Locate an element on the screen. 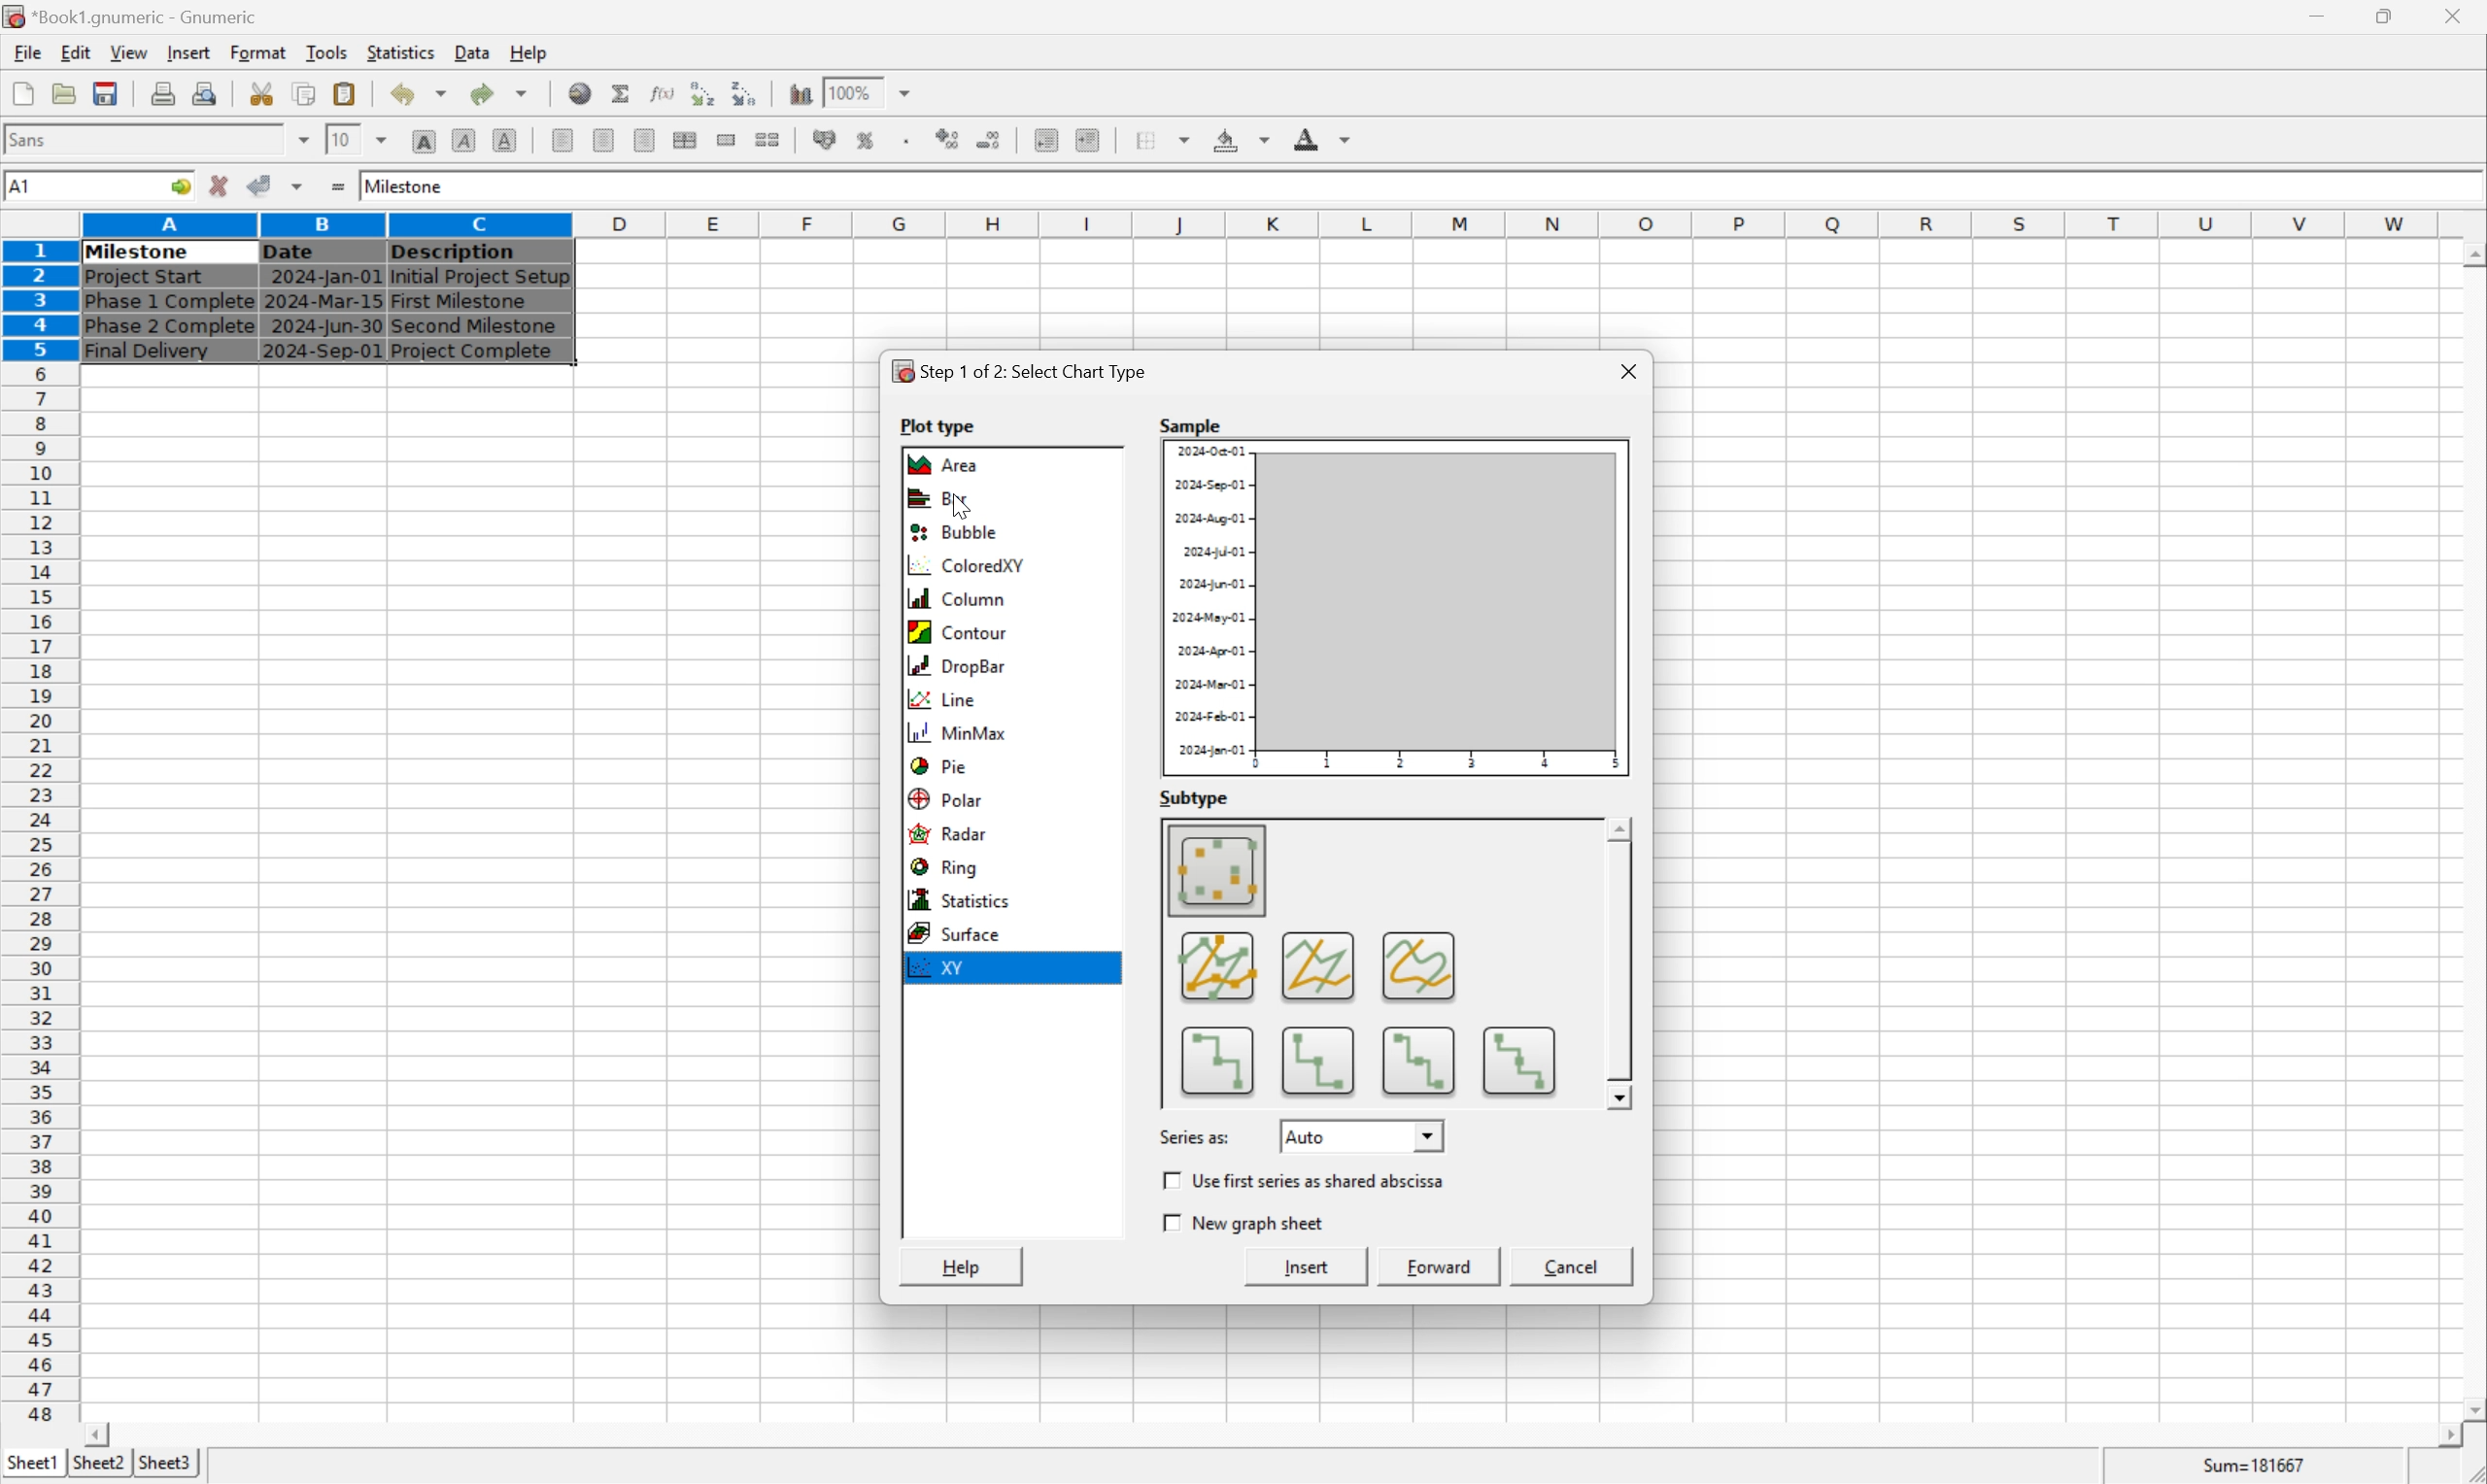 This screenshot has height=1484, width=2487. plot type is located at coordinates (941, 423).